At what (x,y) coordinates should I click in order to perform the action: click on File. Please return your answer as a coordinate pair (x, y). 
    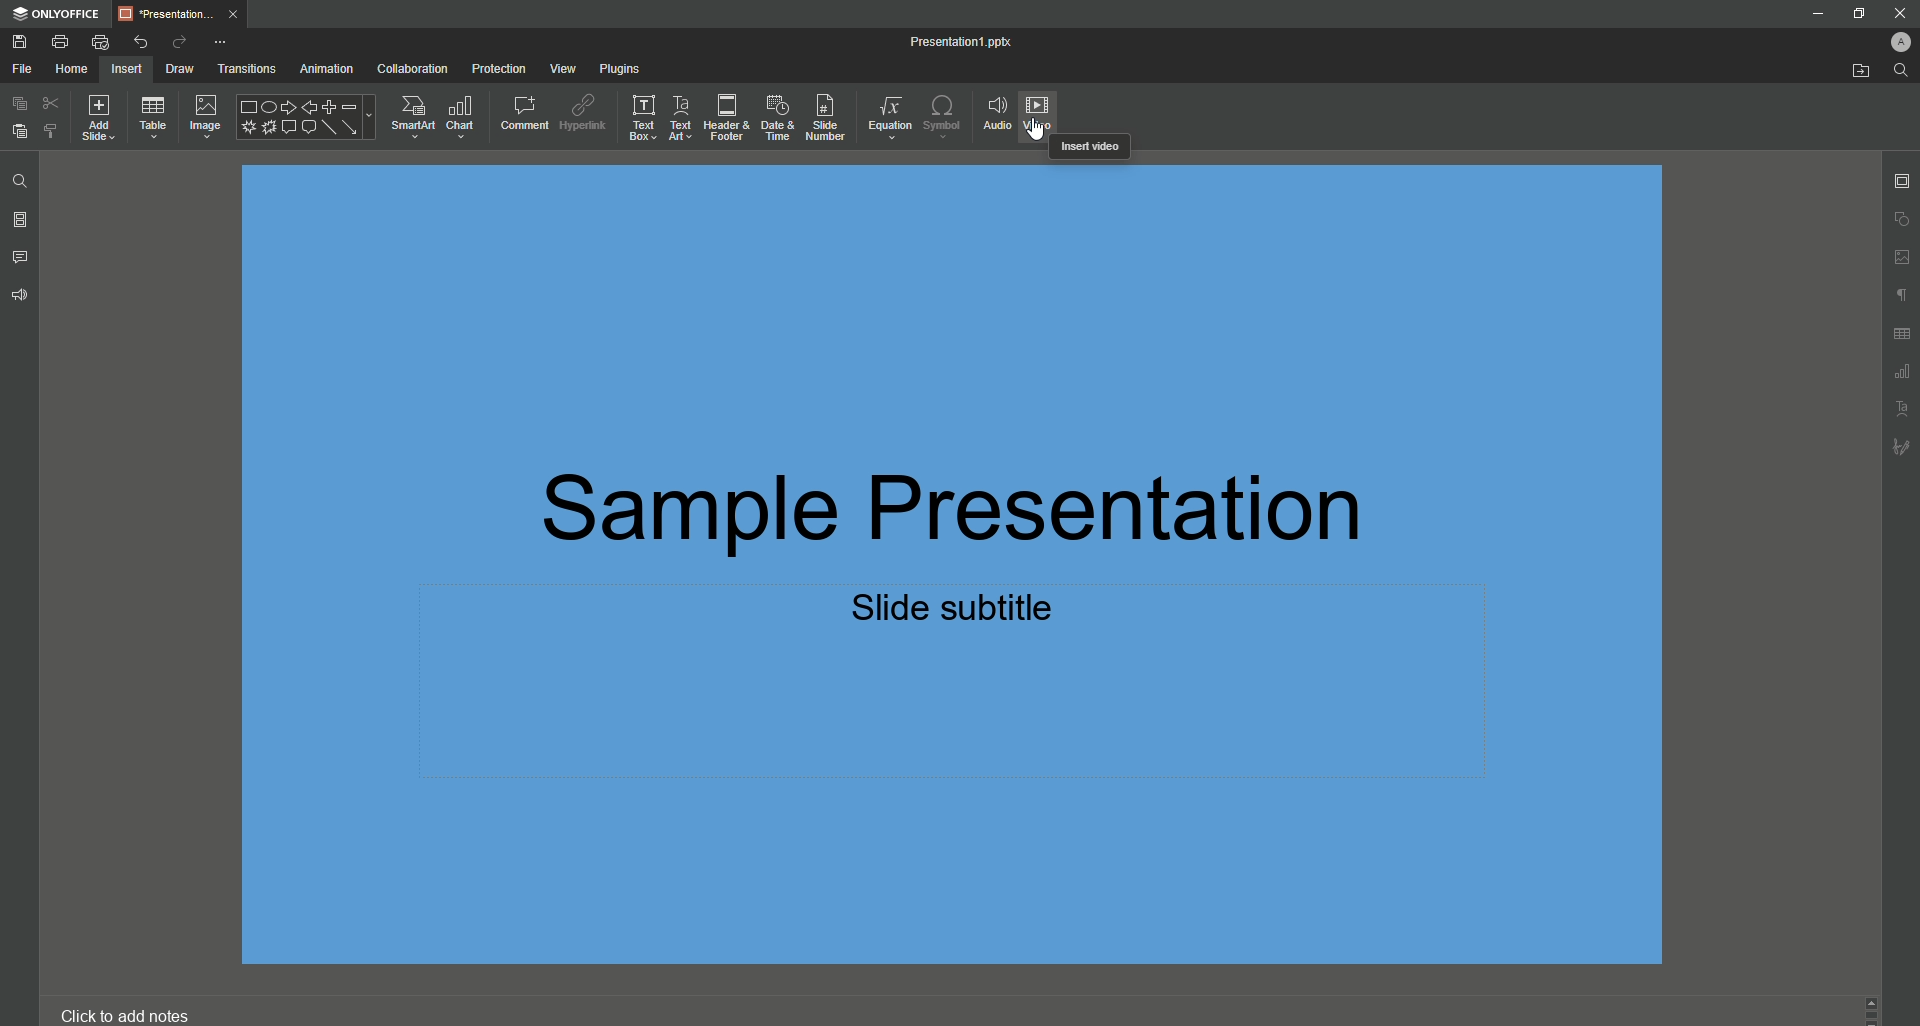
    Looking at the image, I should click on (23, 68).